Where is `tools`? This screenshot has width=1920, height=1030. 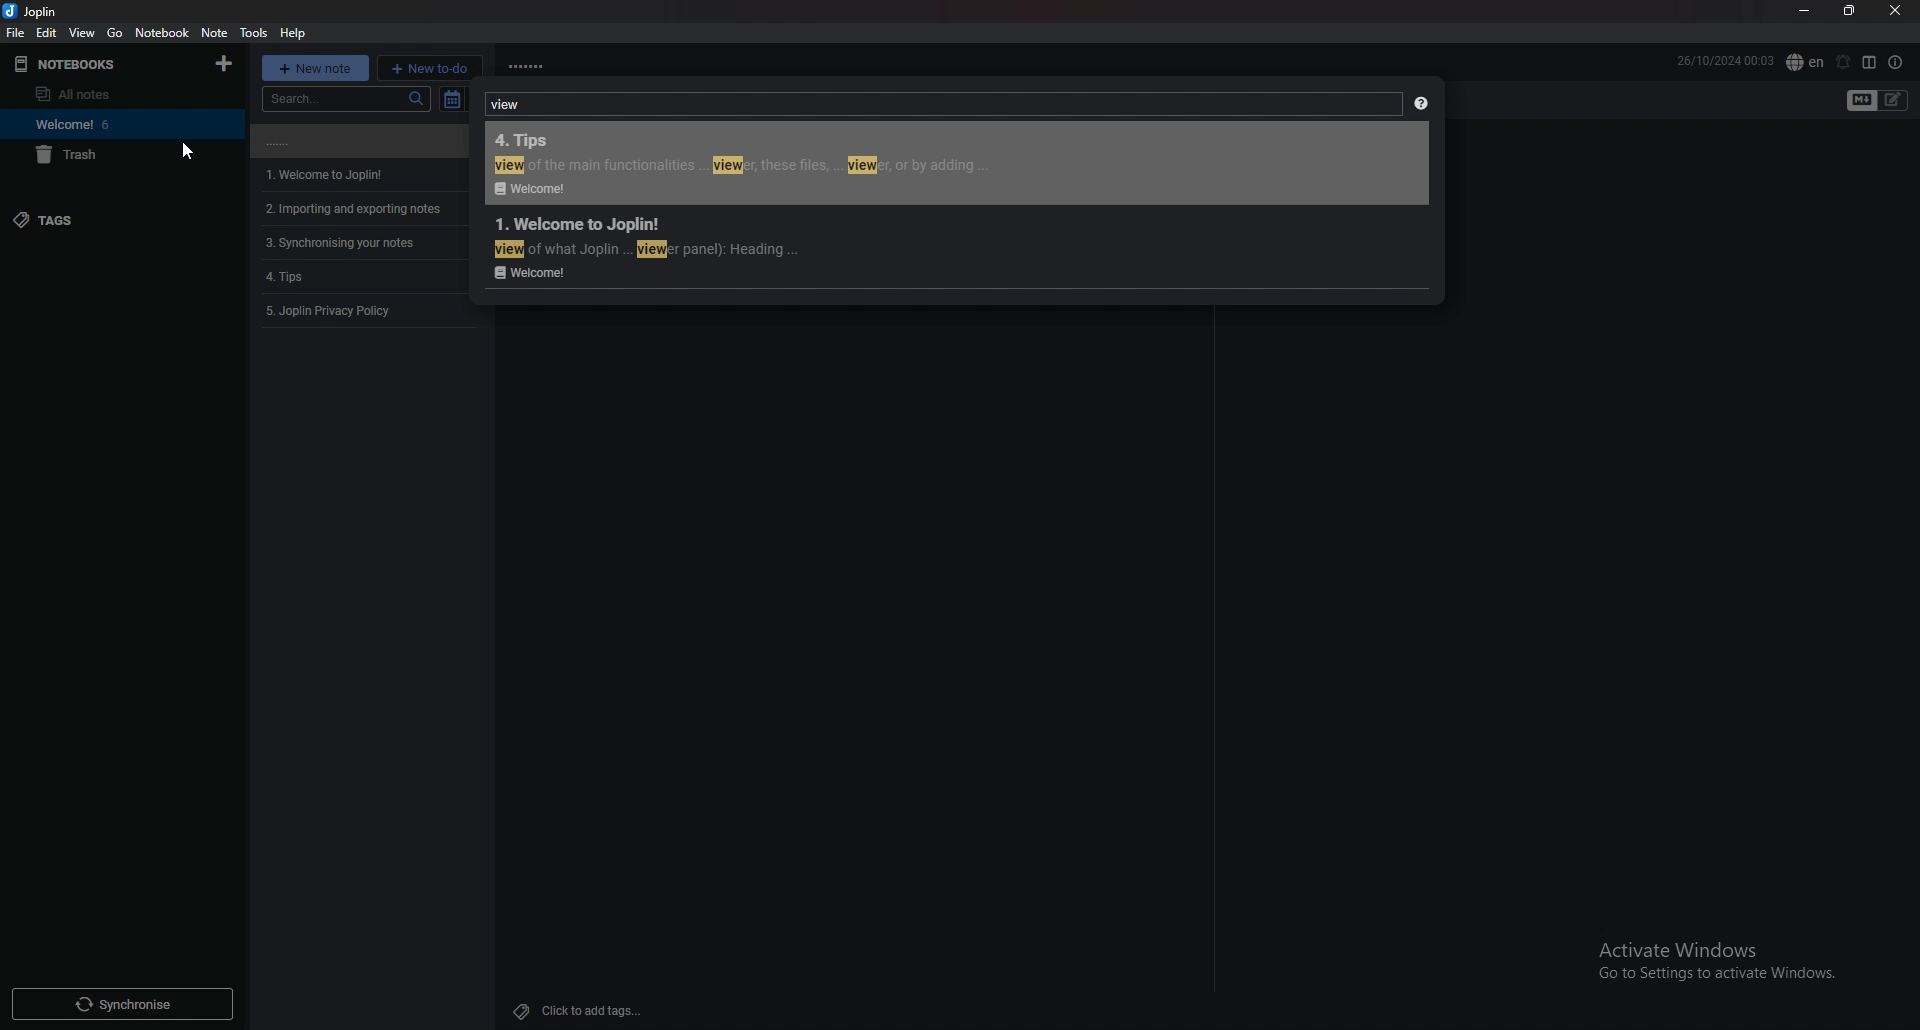 tools is located at coordinates (256, 32).